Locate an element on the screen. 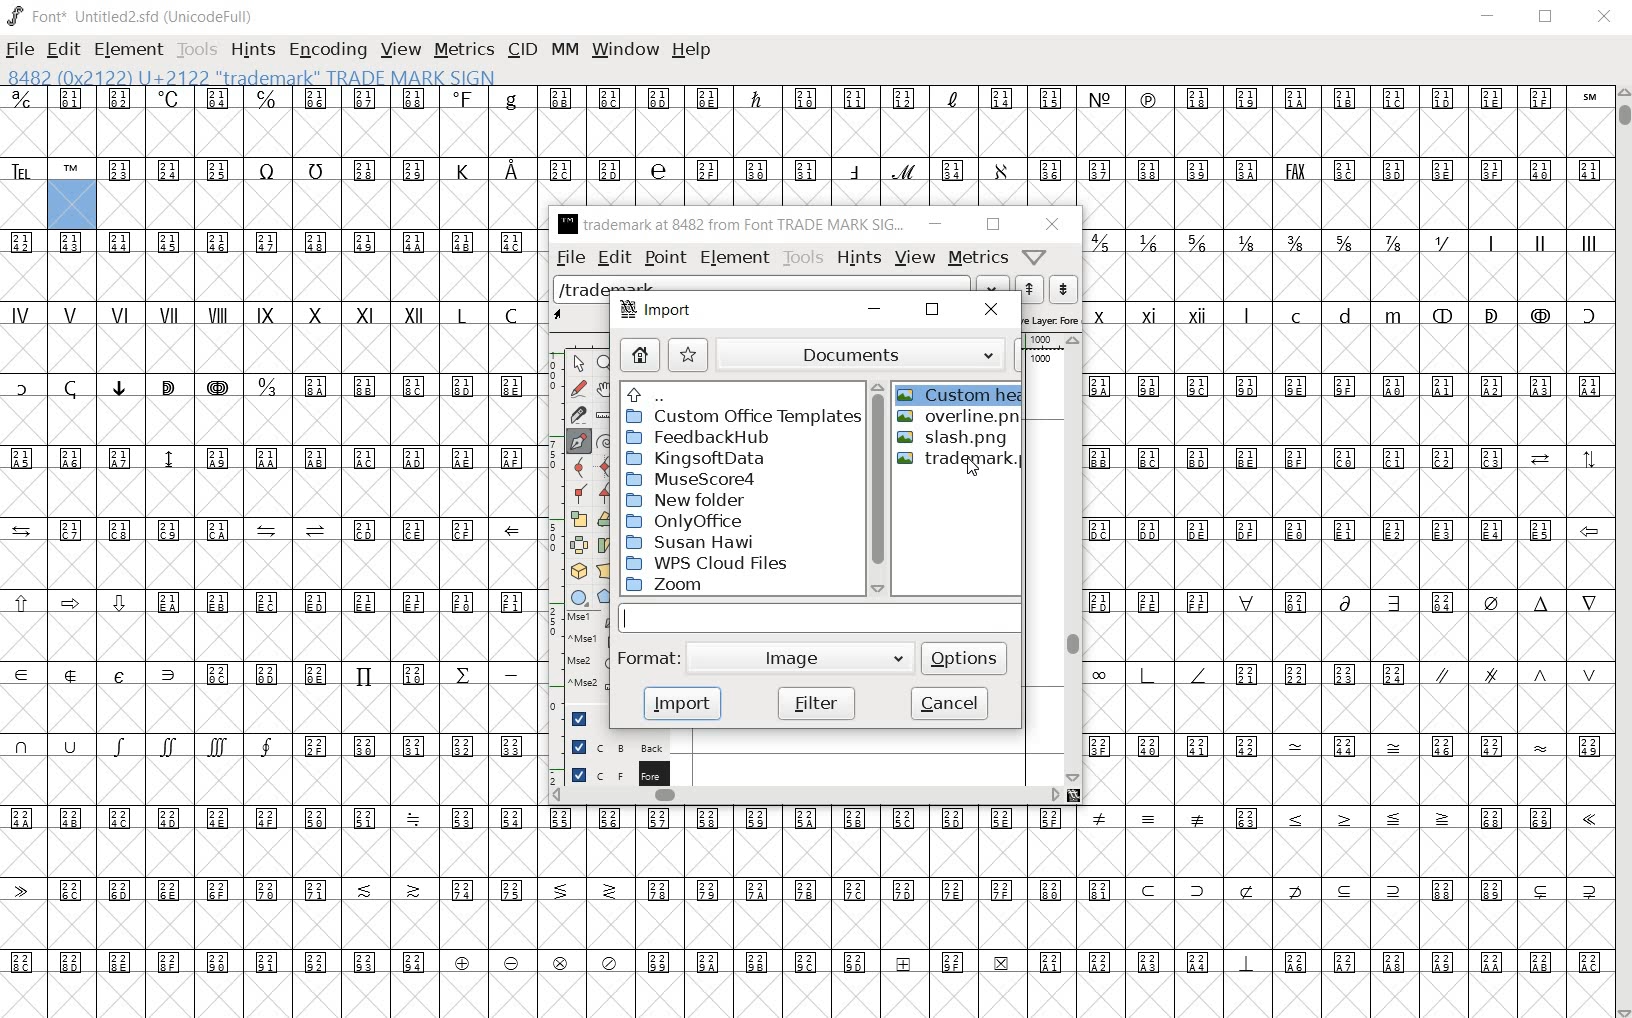  cut splines in two is located at coordinates (576, 414).